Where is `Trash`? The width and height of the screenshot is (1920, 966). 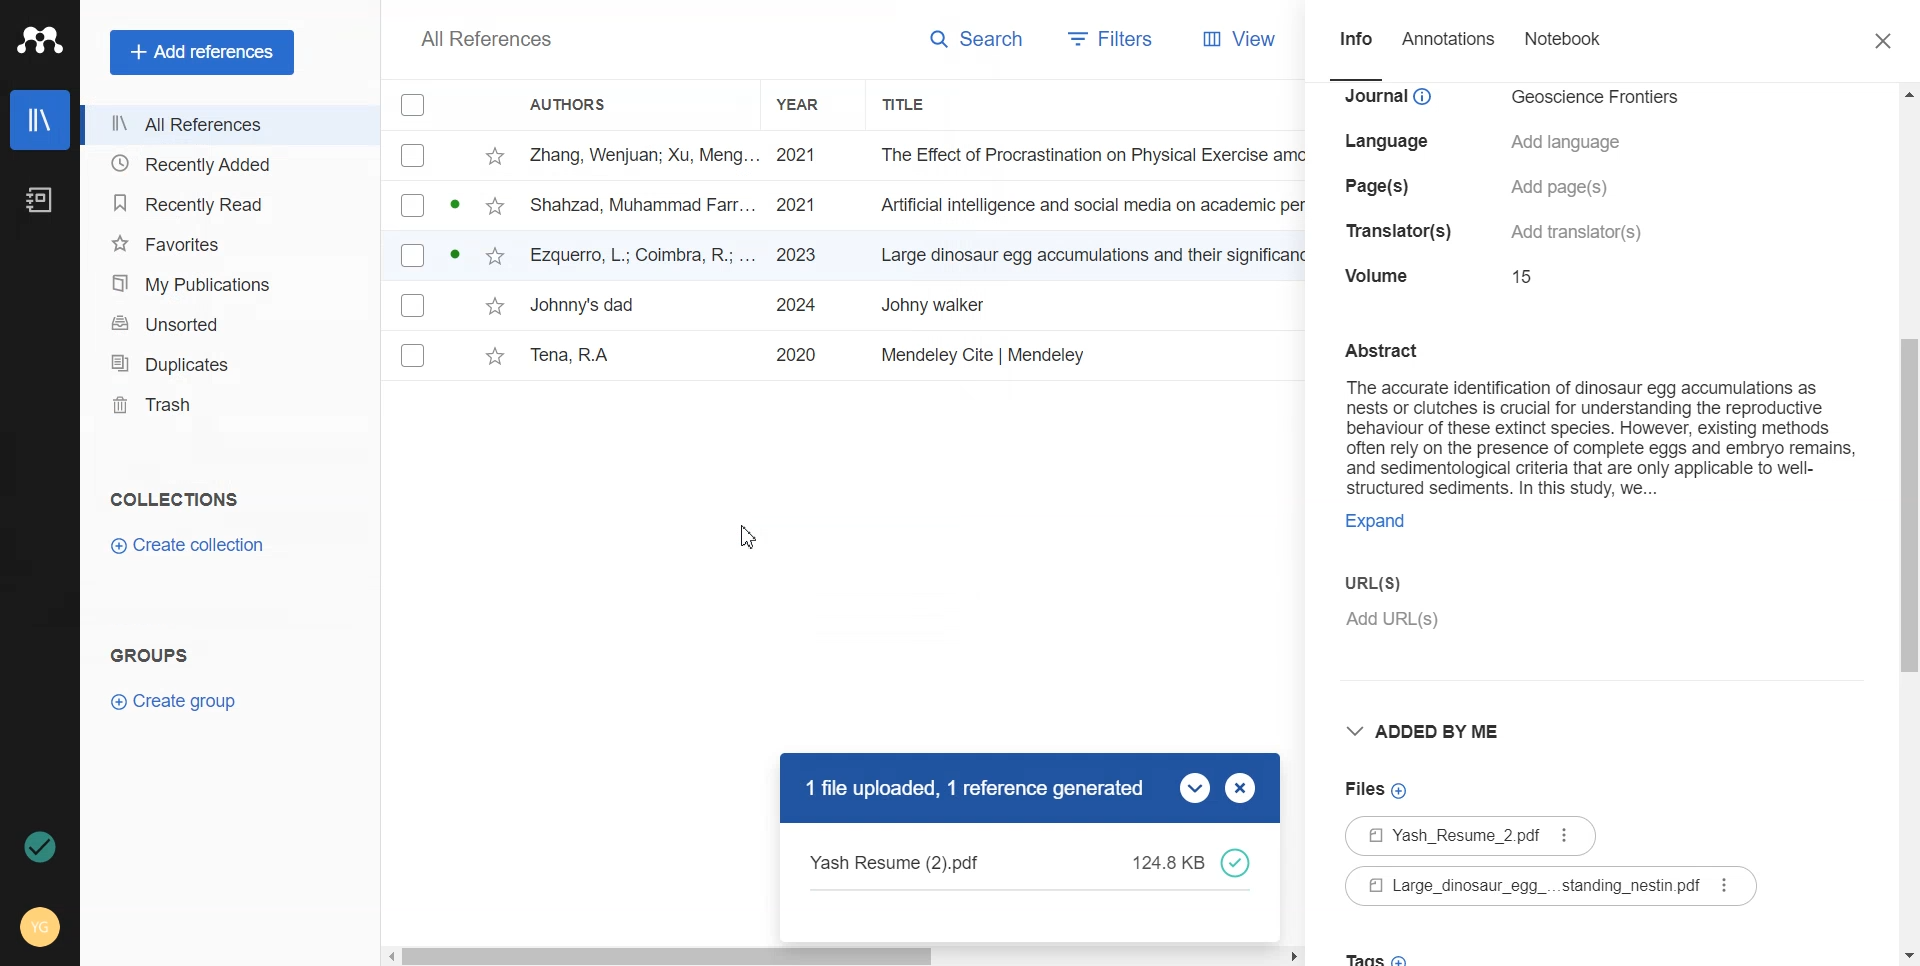 Trash is located at coordinates (229, 404).